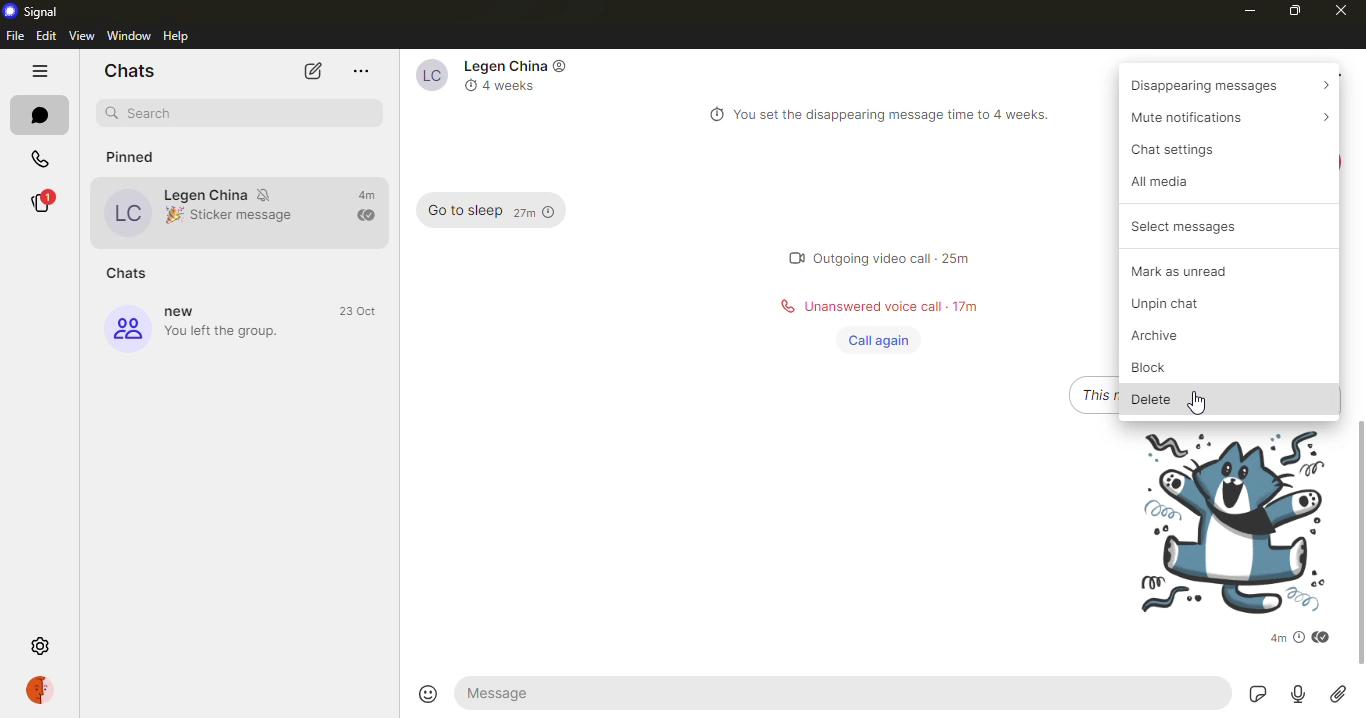 This screenshot has height=718, width=1366. I want to click on video call logo, so click(786, 257).